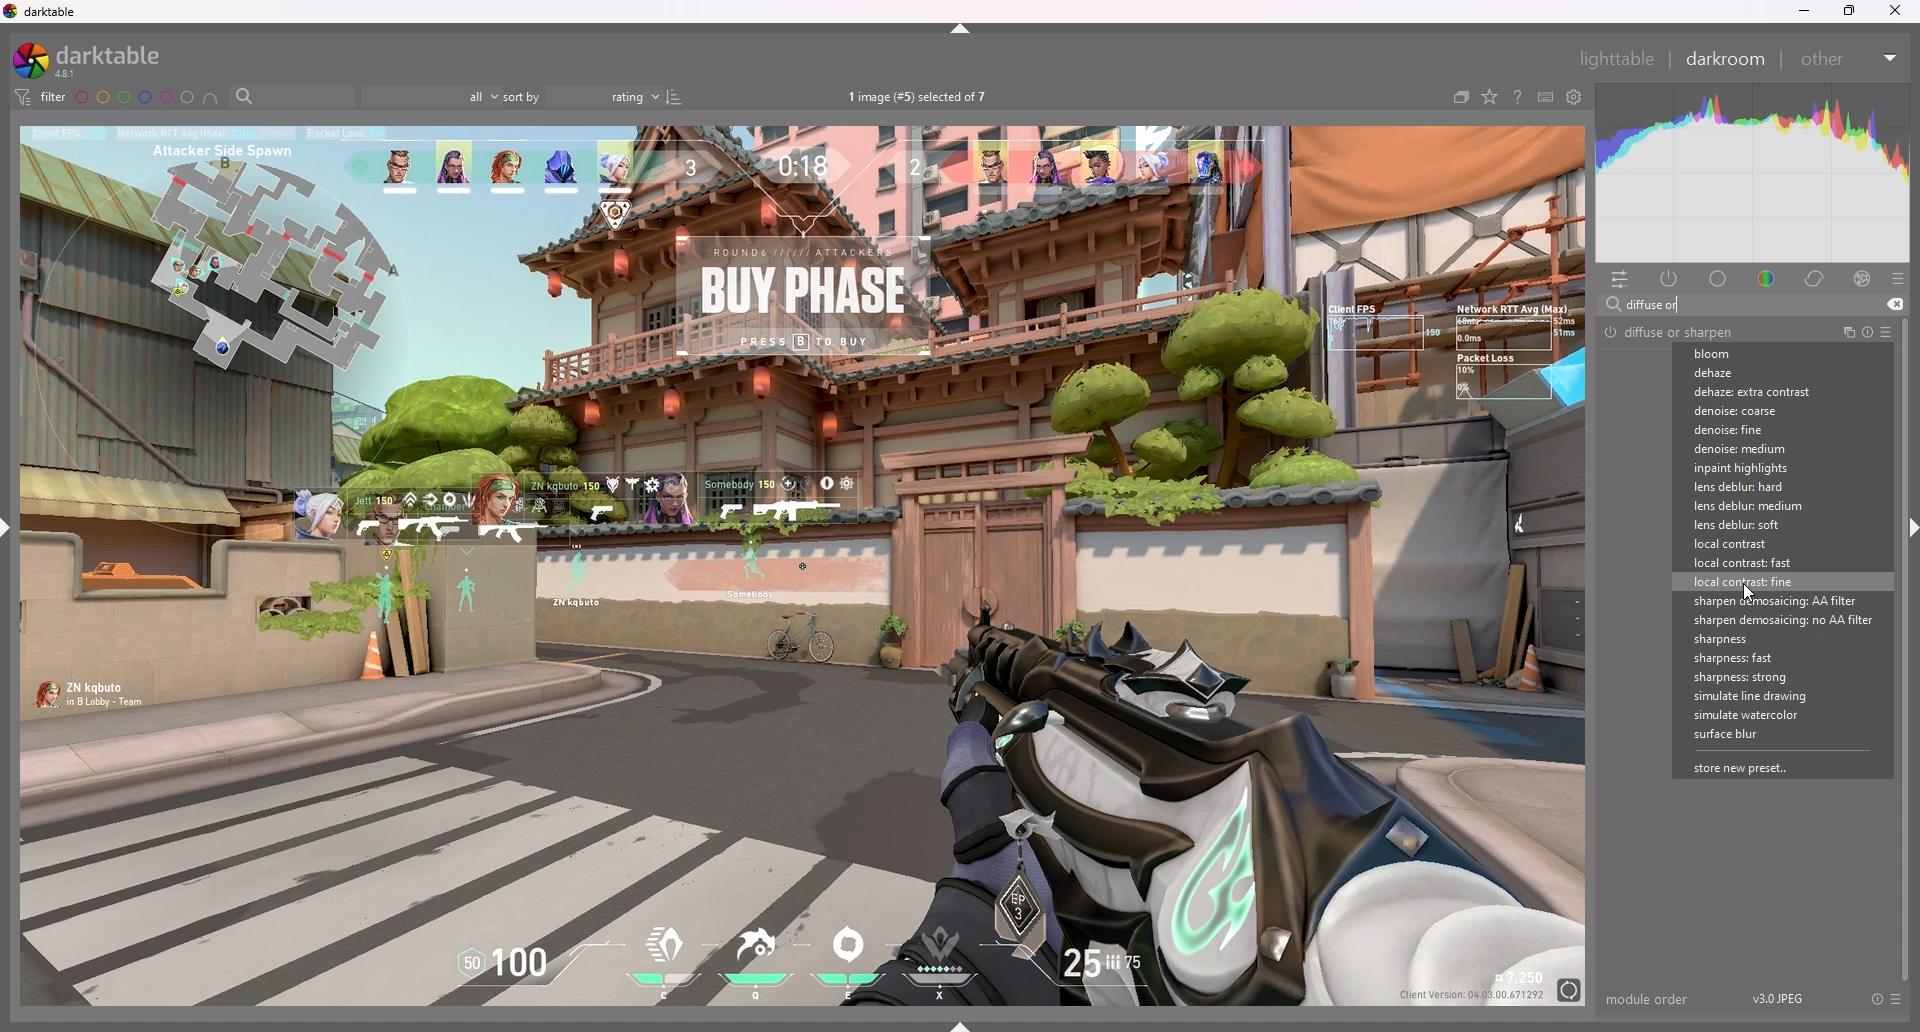 The height and width of the screenshot is (1032, 1920). Describe the element at coordinates (1759, 697) in the screenshot. I see `simulate line drawing` at that location.